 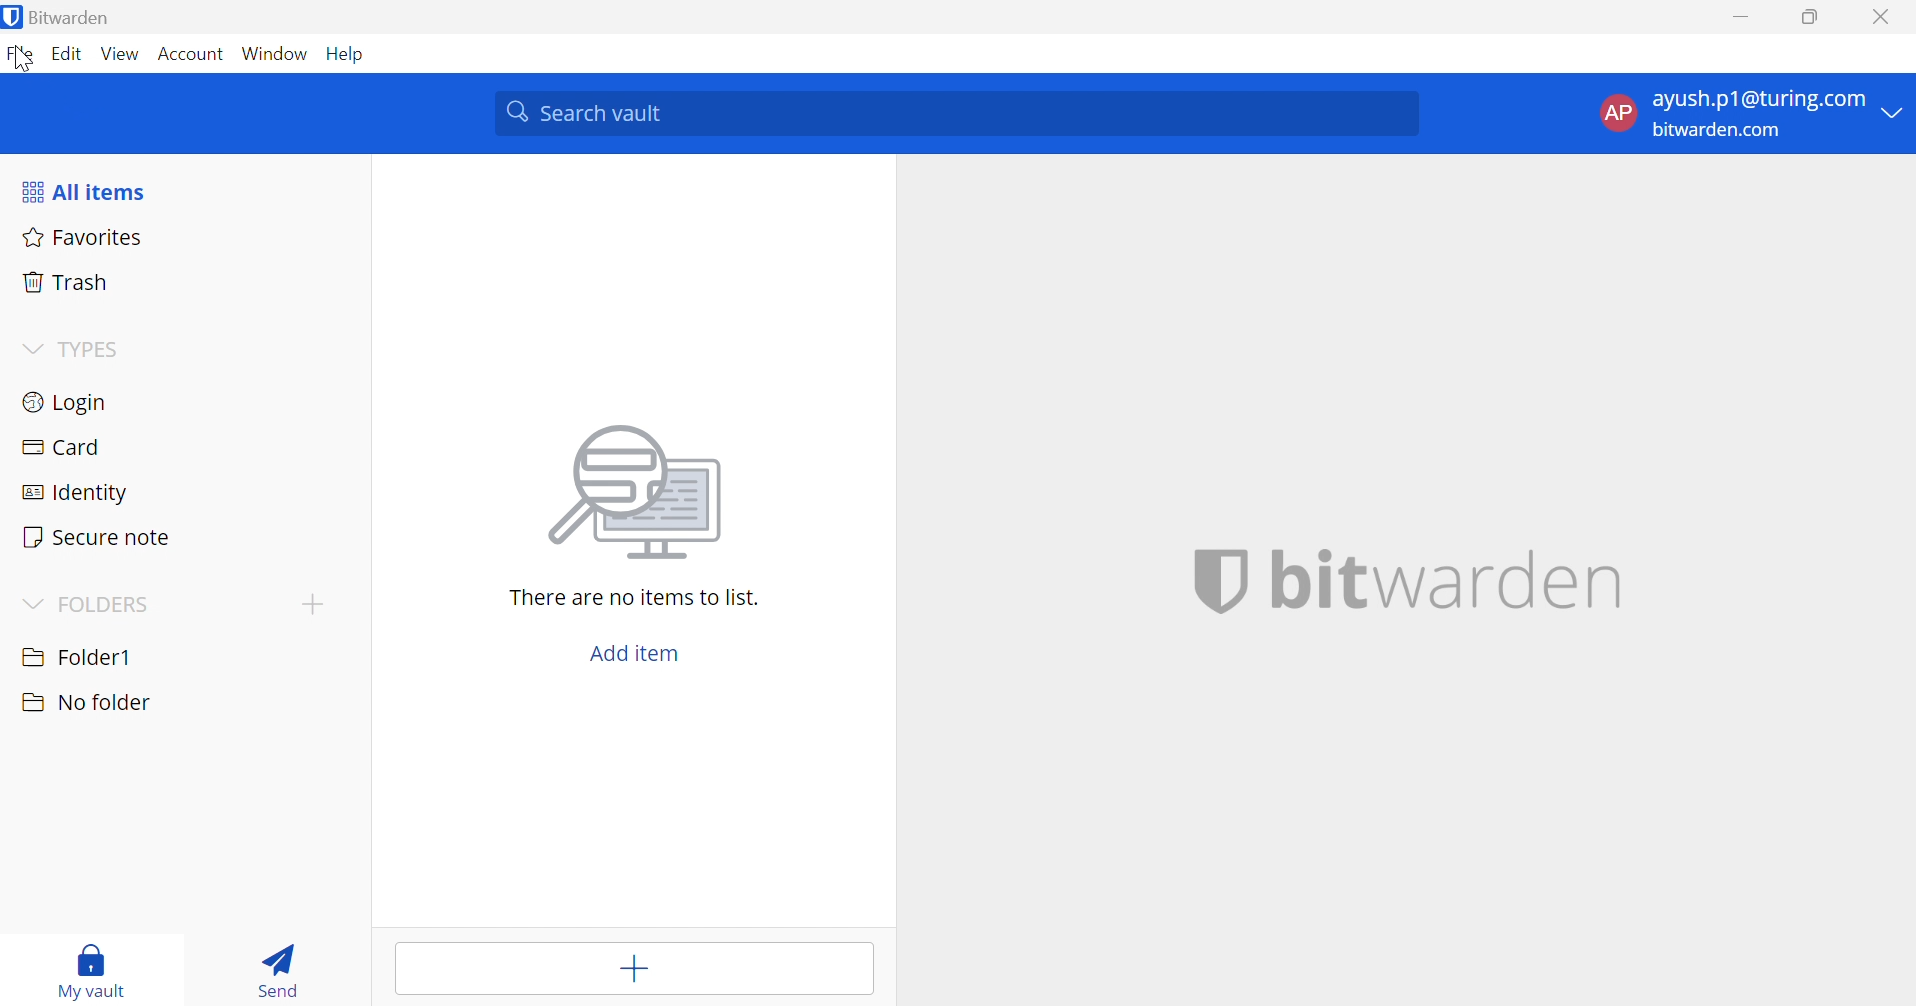 What do you see at coordinates (1448, 576) in the screenshot?
I see `bitwarden` at bounding box center [1448, 576].